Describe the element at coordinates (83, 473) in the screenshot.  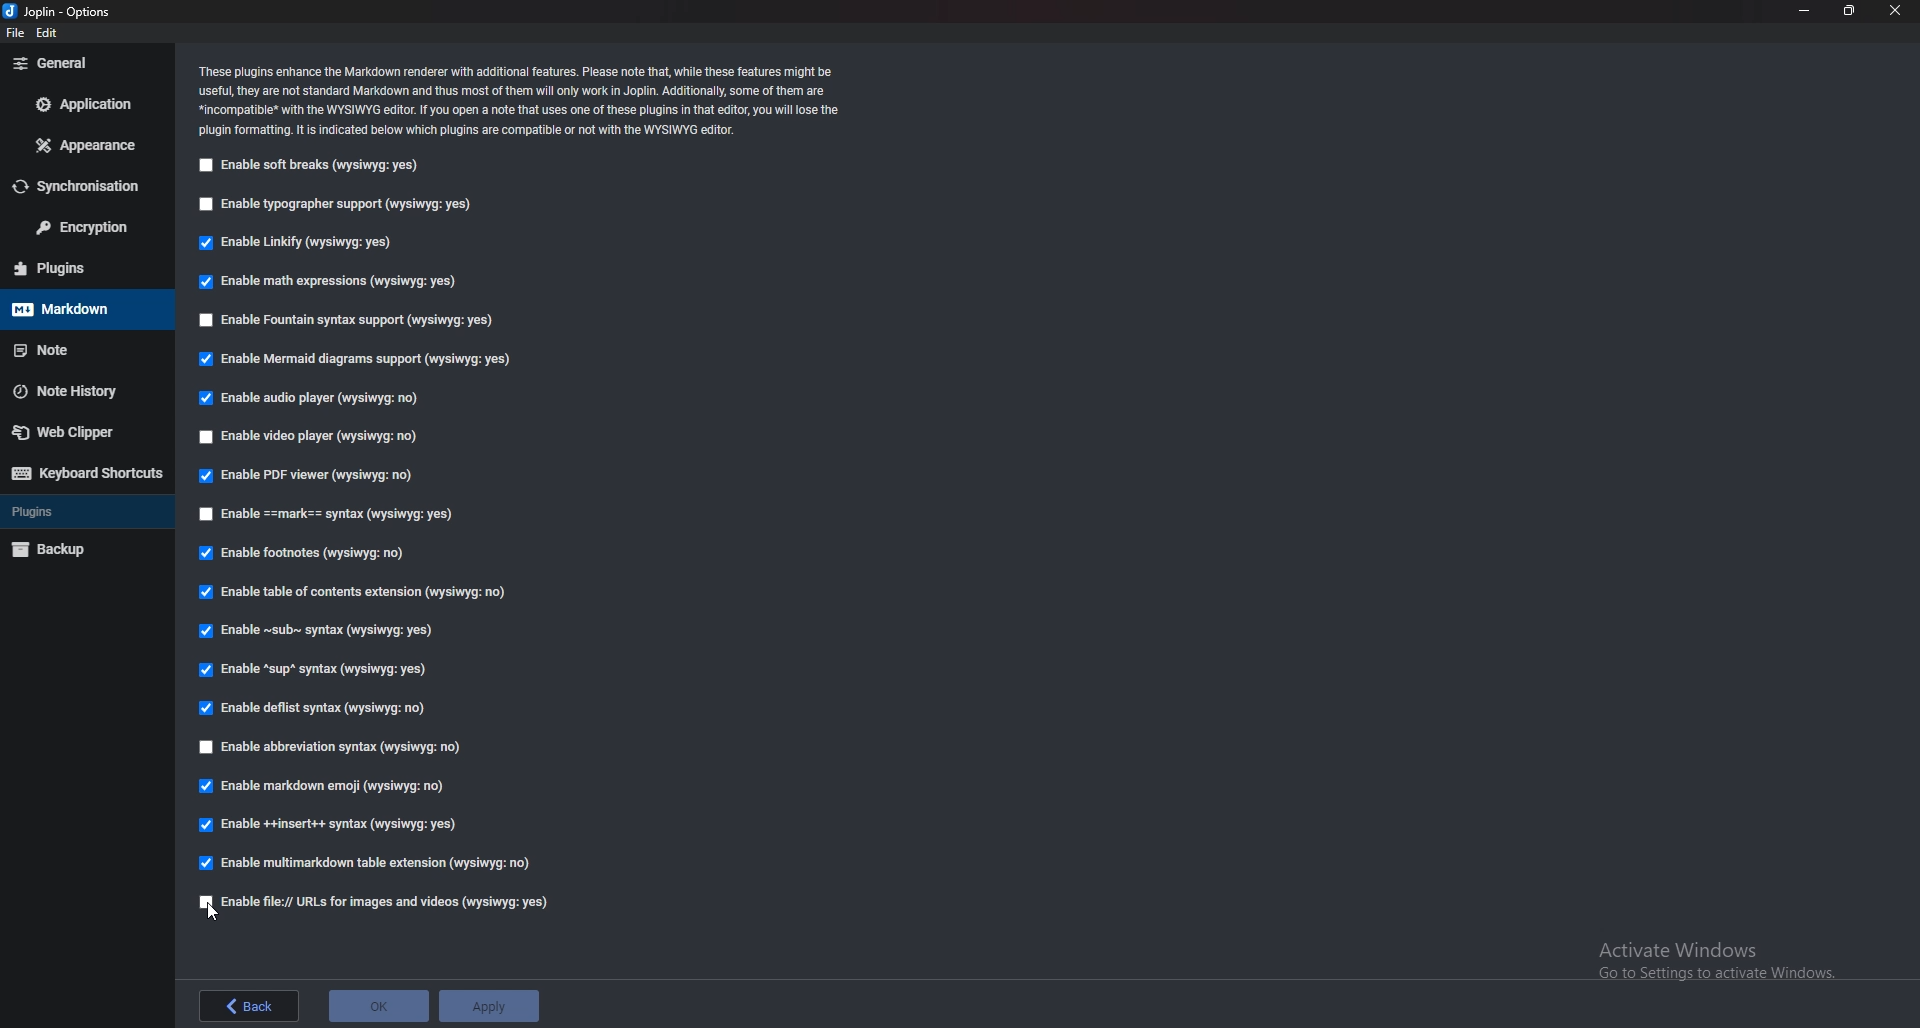
I see `Keyboard shortcuts` at that location.